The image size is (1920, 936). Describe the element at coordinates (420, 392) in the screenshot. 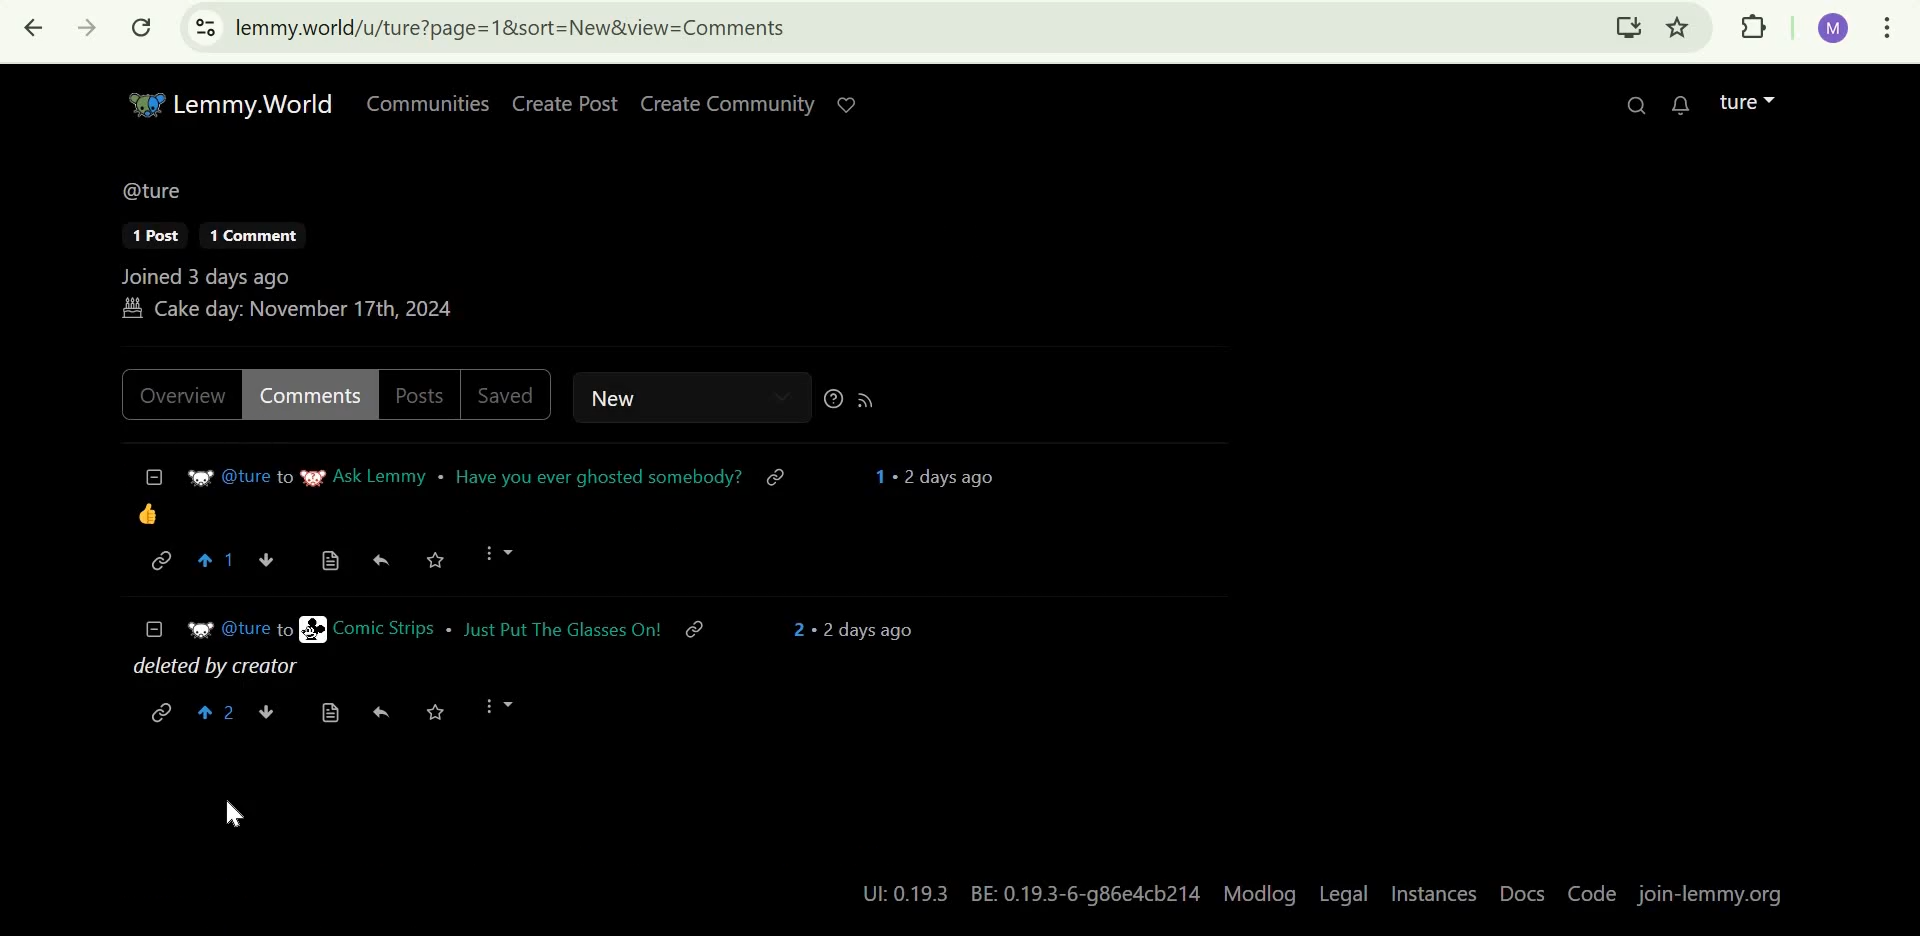

I see `posts` at that location.